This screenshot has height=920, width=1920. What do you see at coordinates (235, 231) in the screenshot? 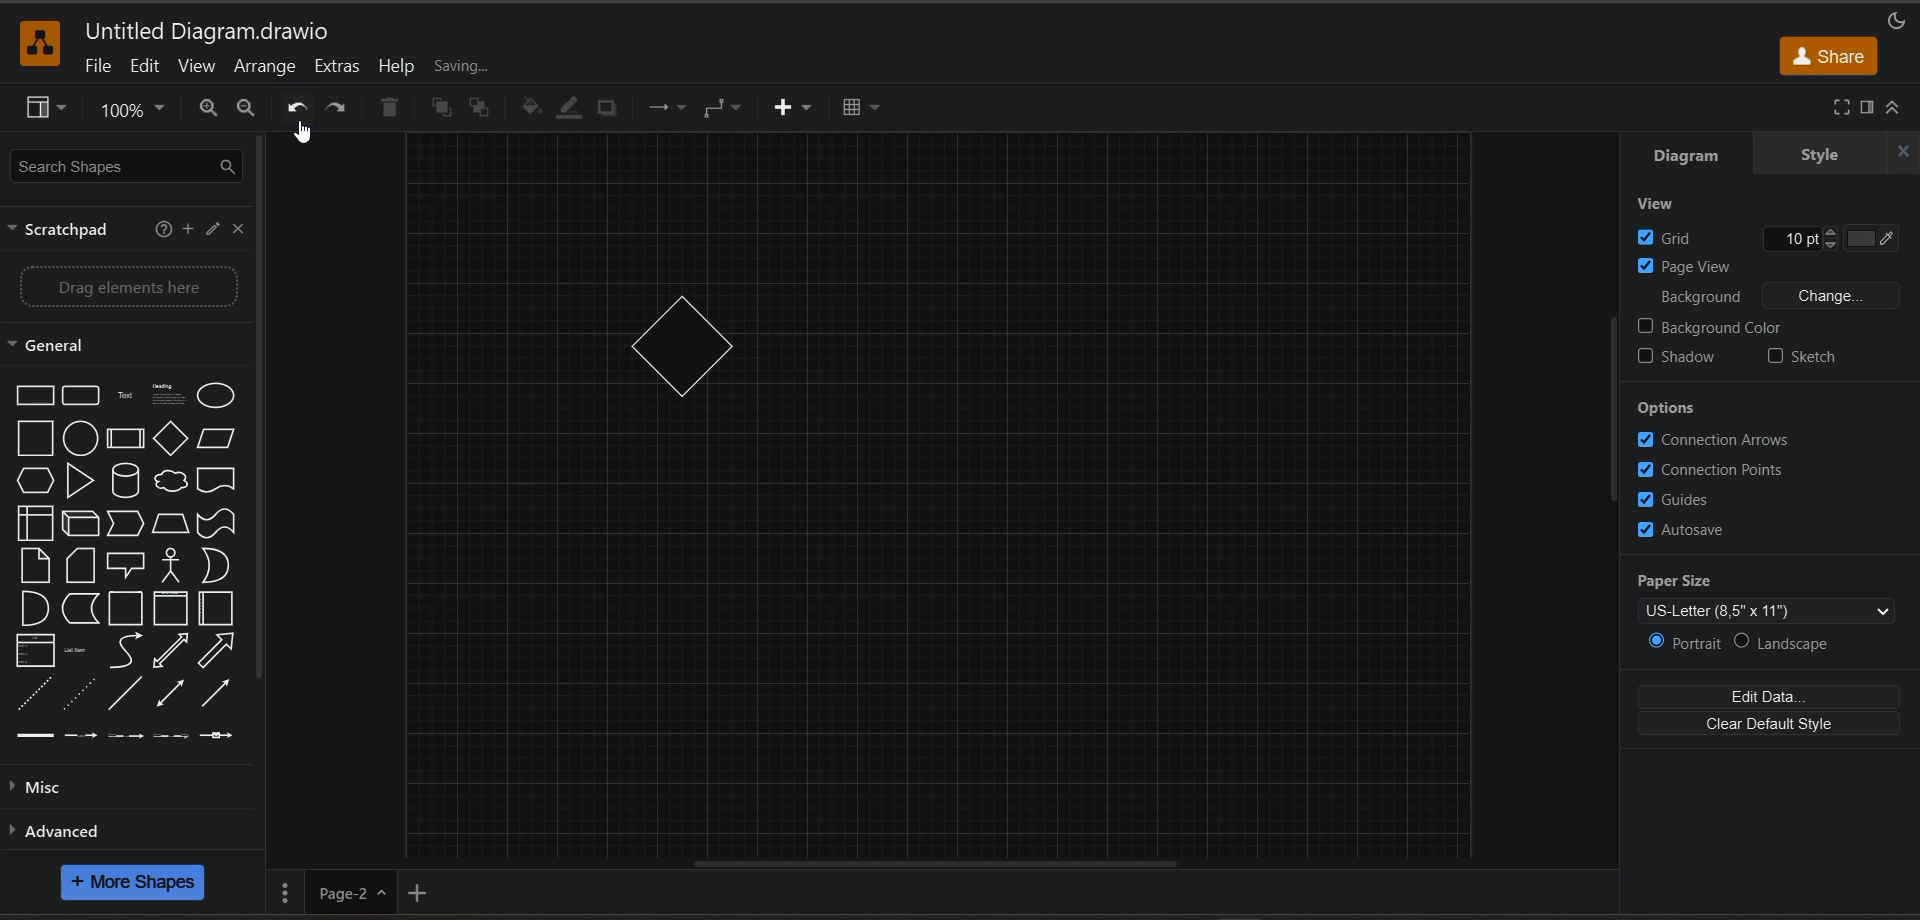
I see `close` at bounding box center [235, 231].